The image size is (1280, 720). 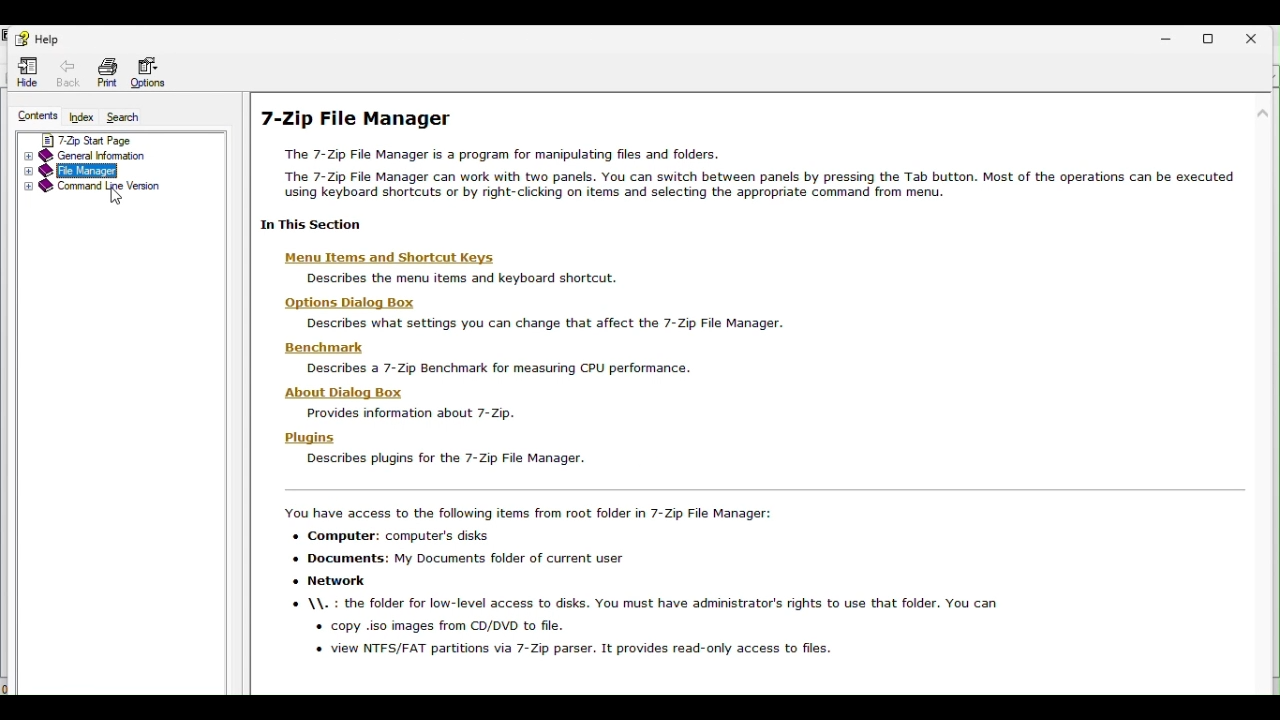 I want to click on Back, so click(x=72, y=72).